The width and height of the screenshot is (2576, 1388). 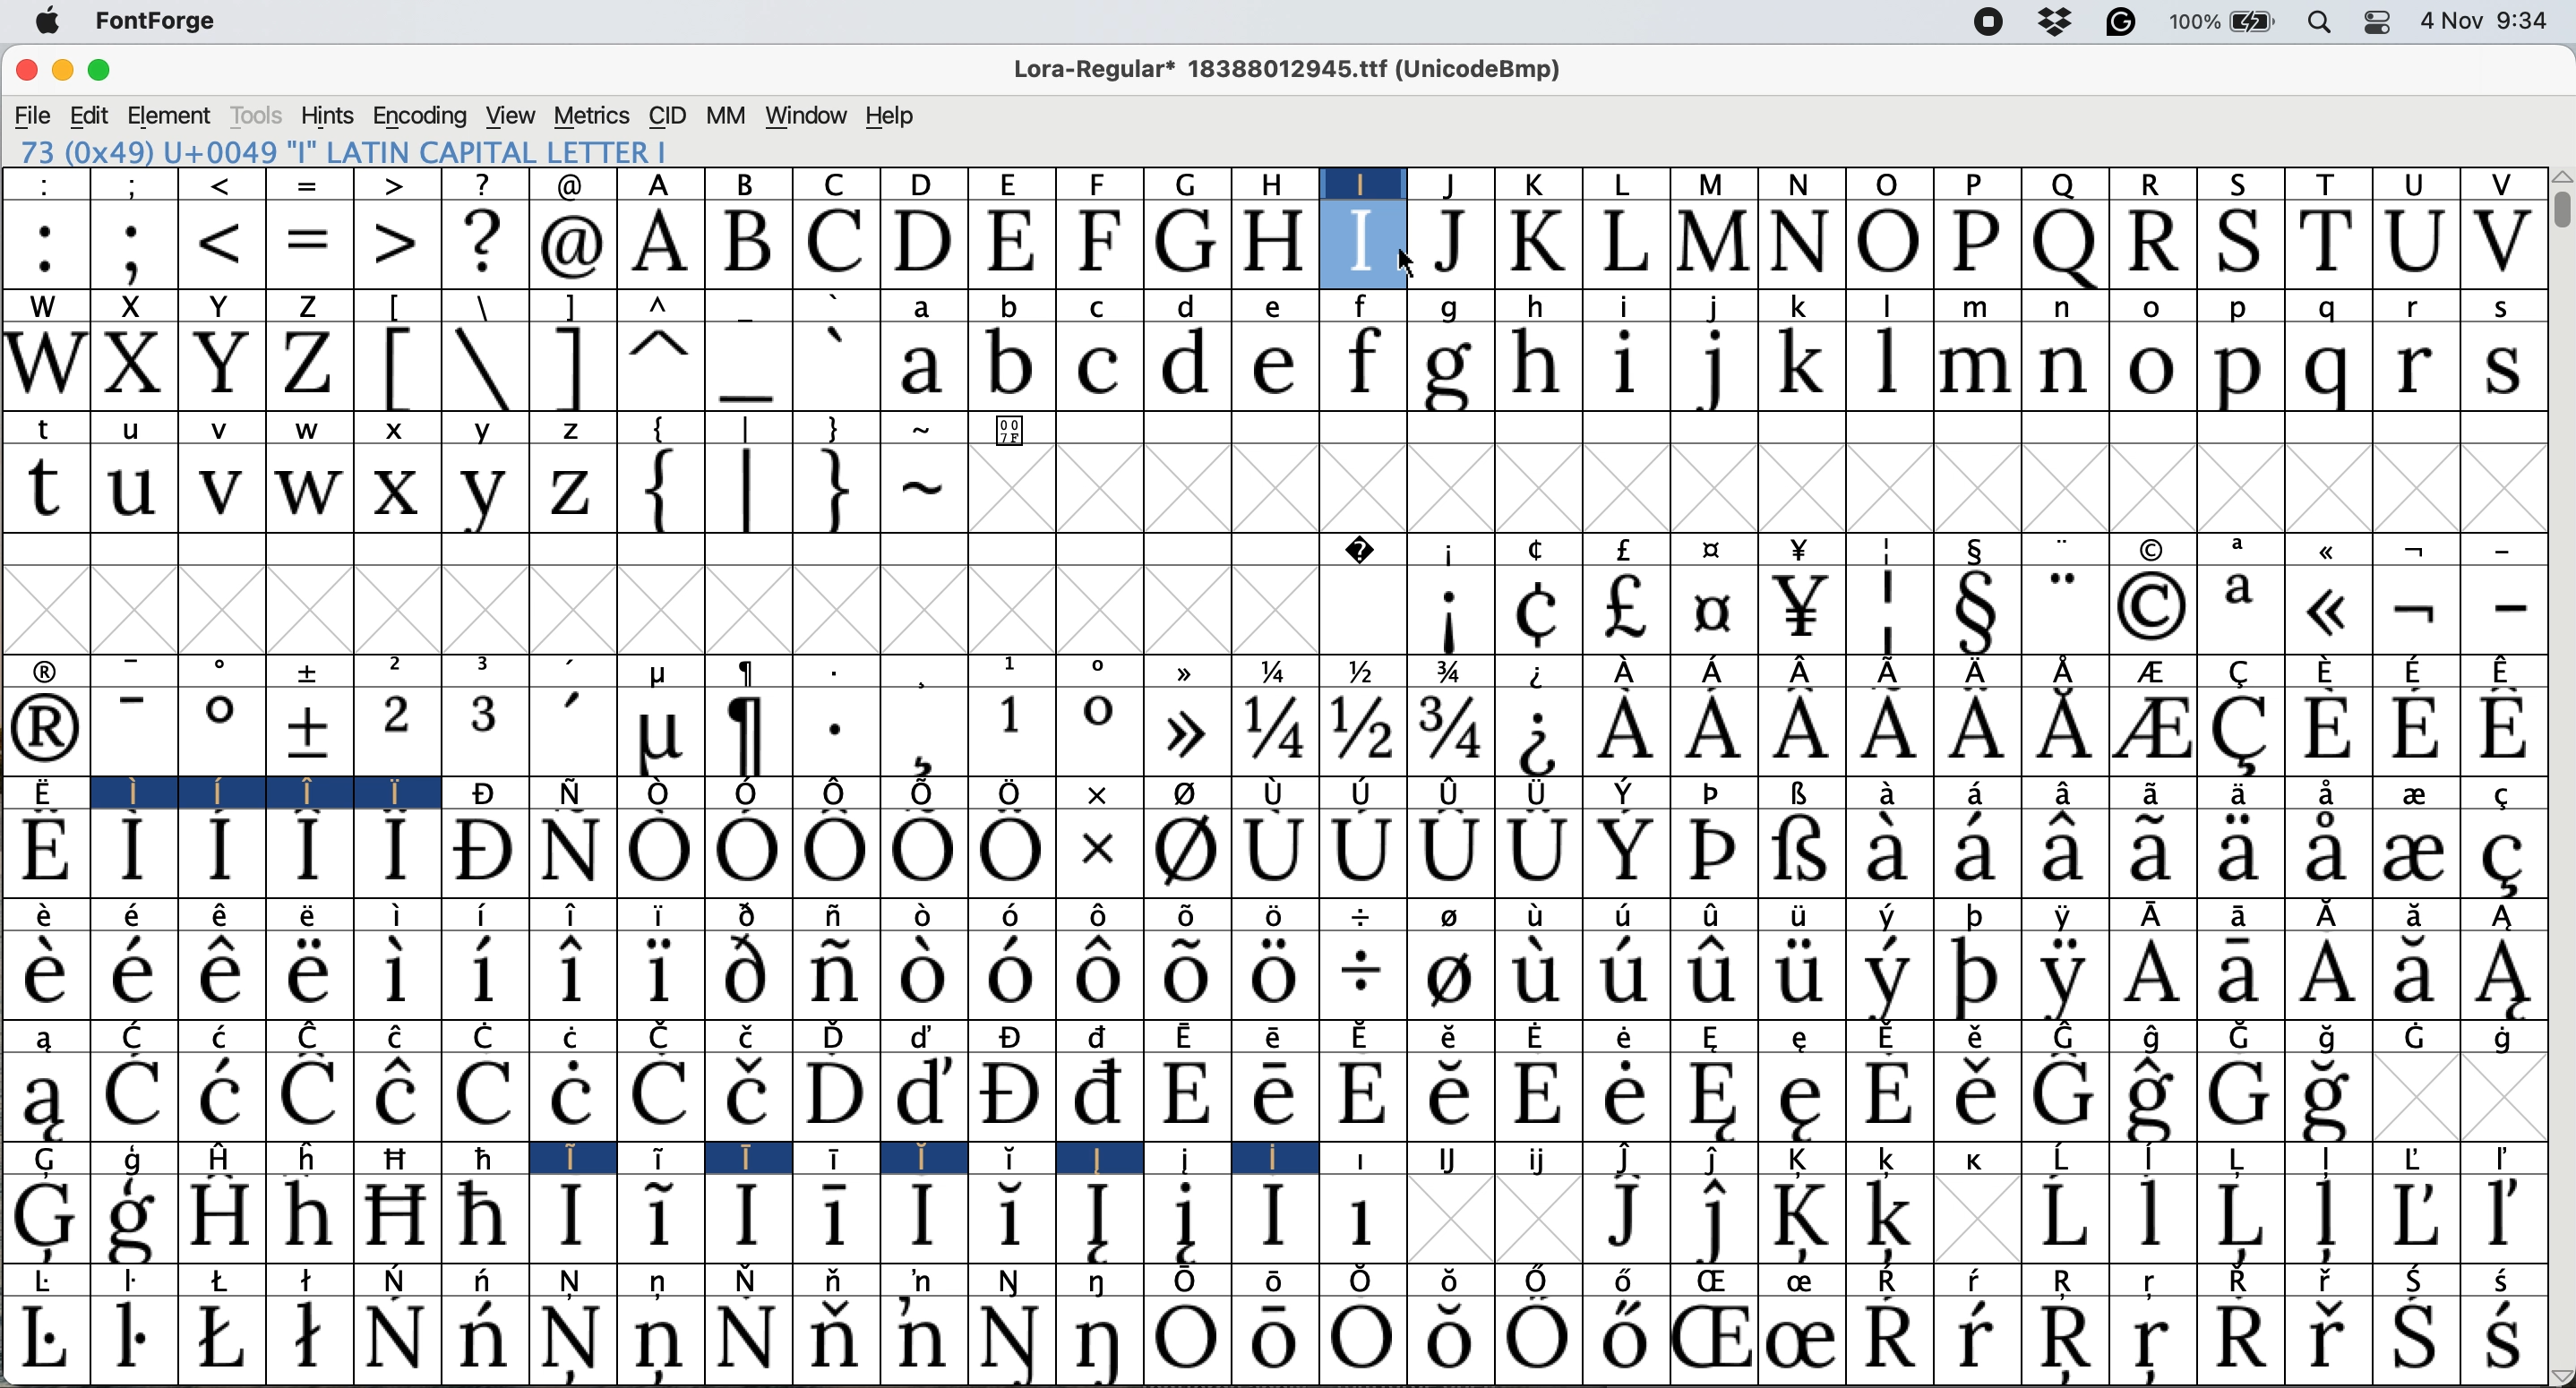 I want to click on symbol, so click(x=1895, y=669).